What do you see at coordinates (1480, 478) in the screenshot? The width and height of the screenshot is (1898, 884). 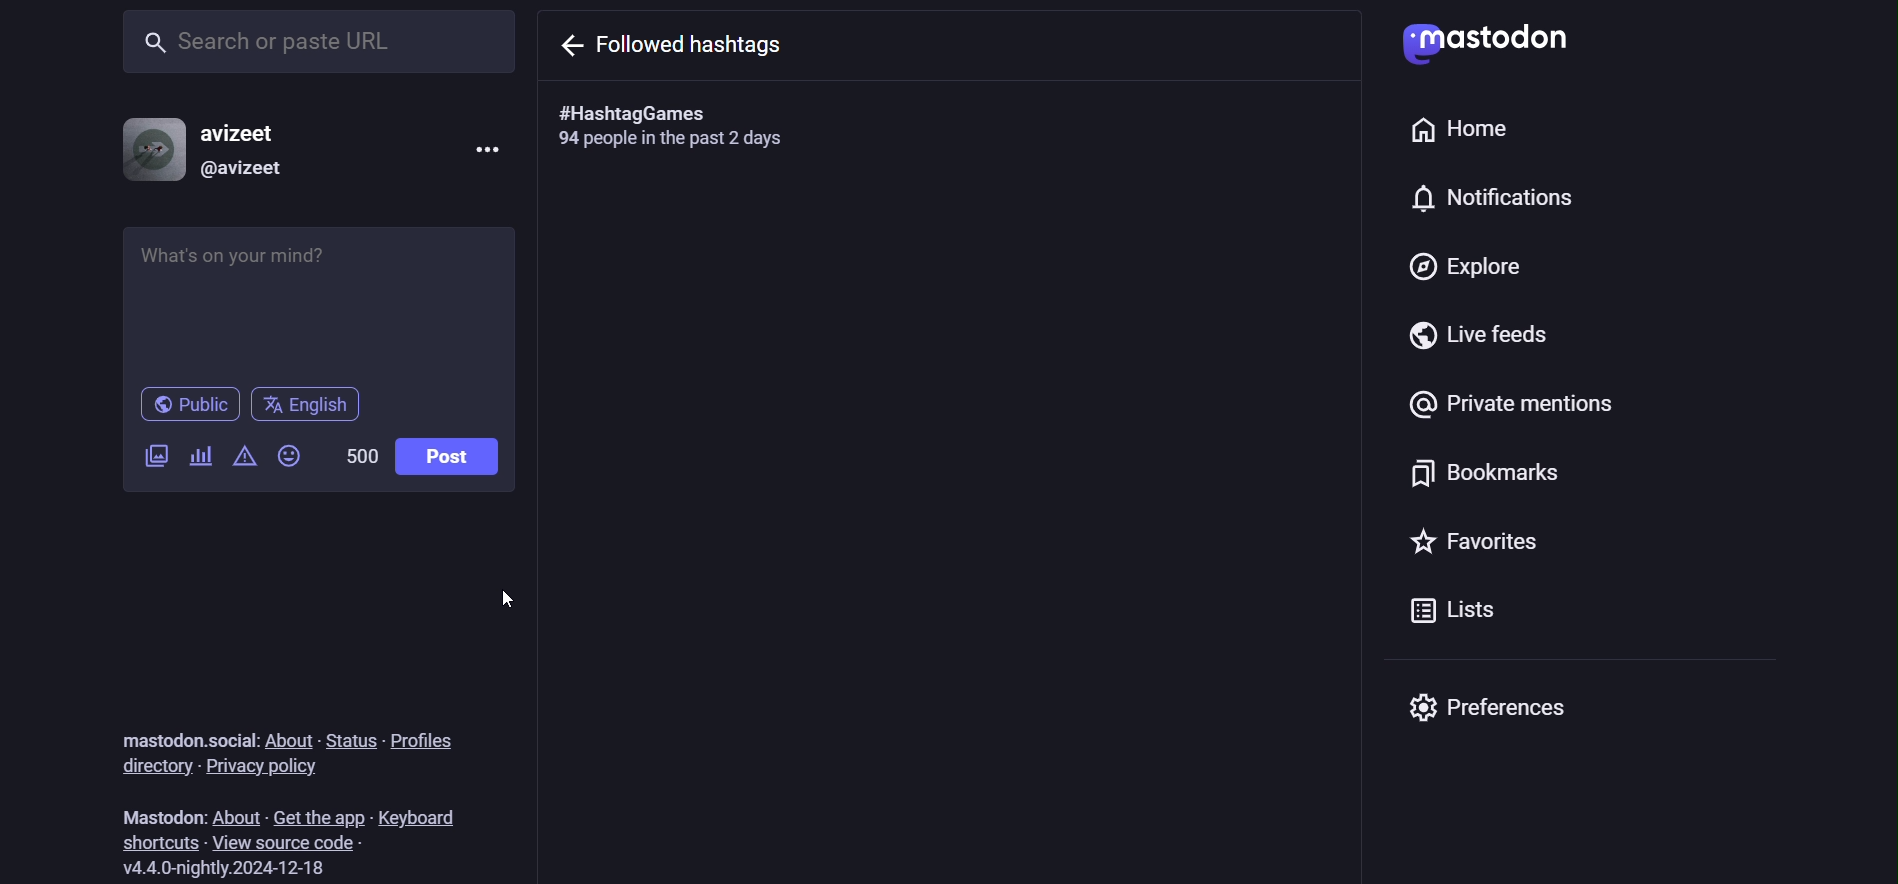 I see `bookmarks` at bounding box center [1480, 478].